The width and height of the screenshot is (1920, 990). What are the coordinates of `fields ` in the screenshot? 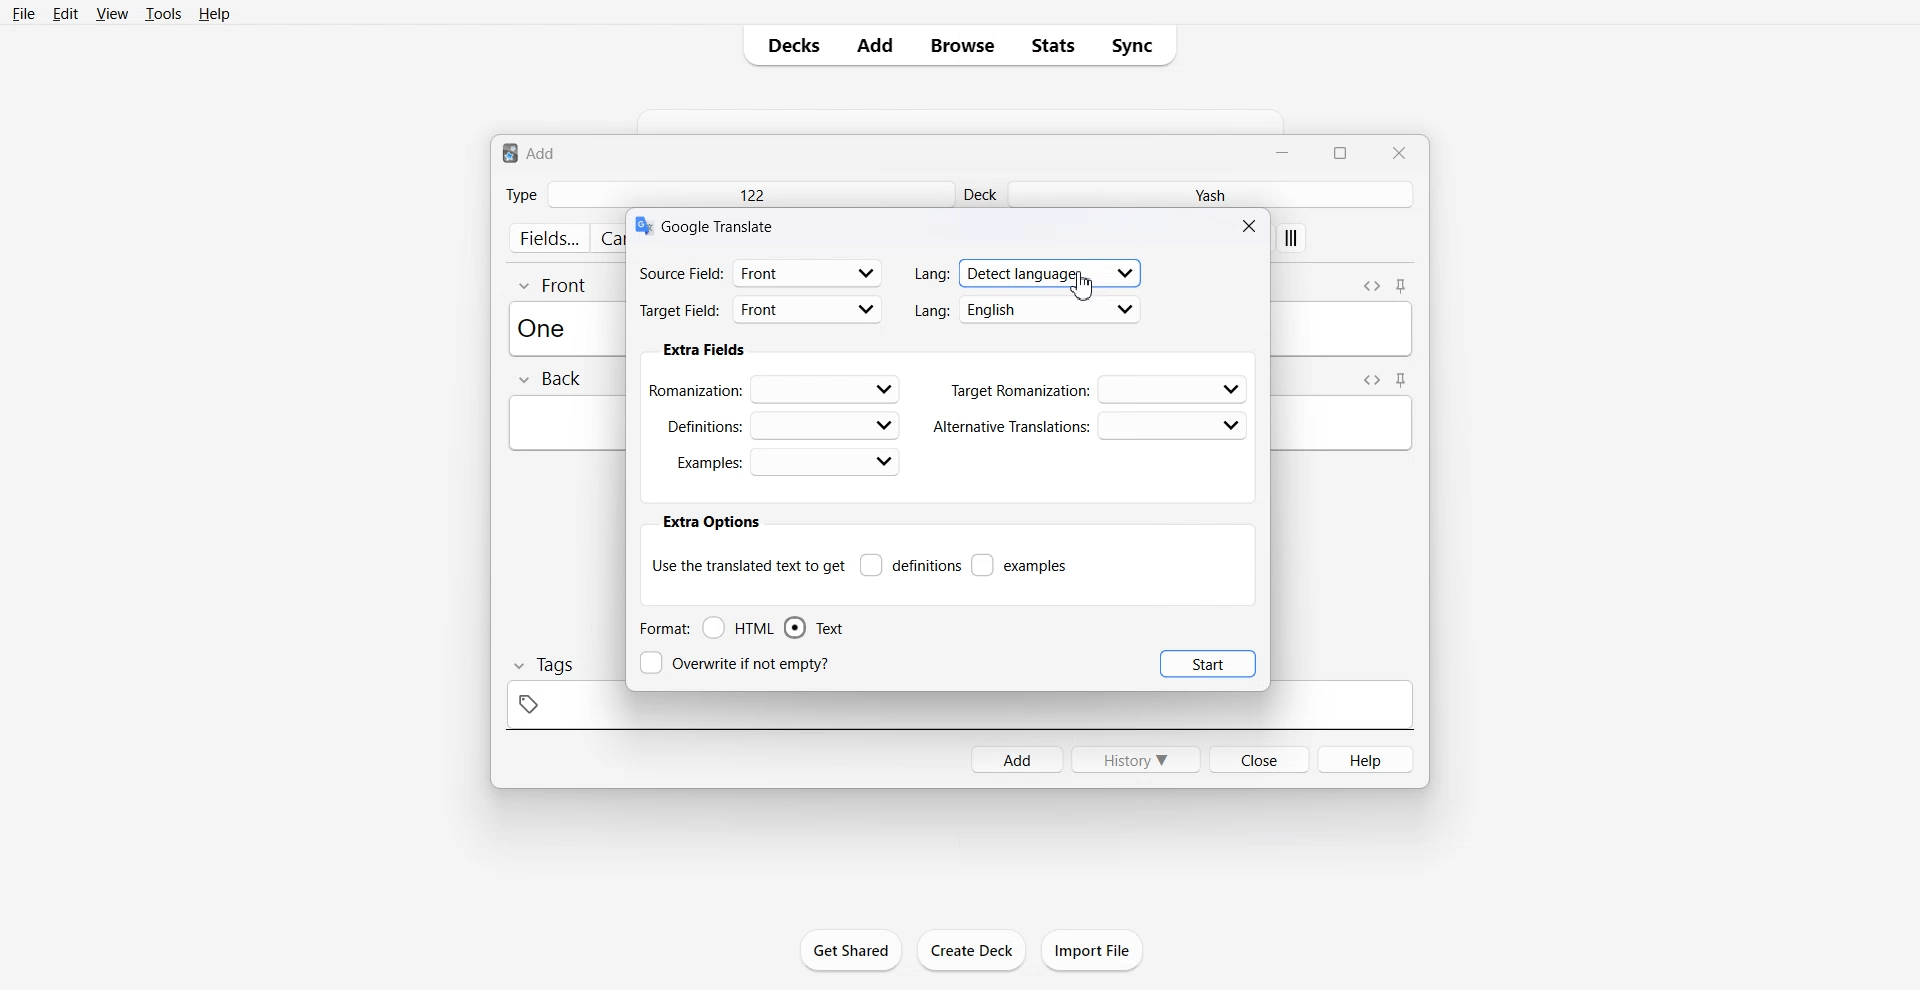 It's located at (548, 238).